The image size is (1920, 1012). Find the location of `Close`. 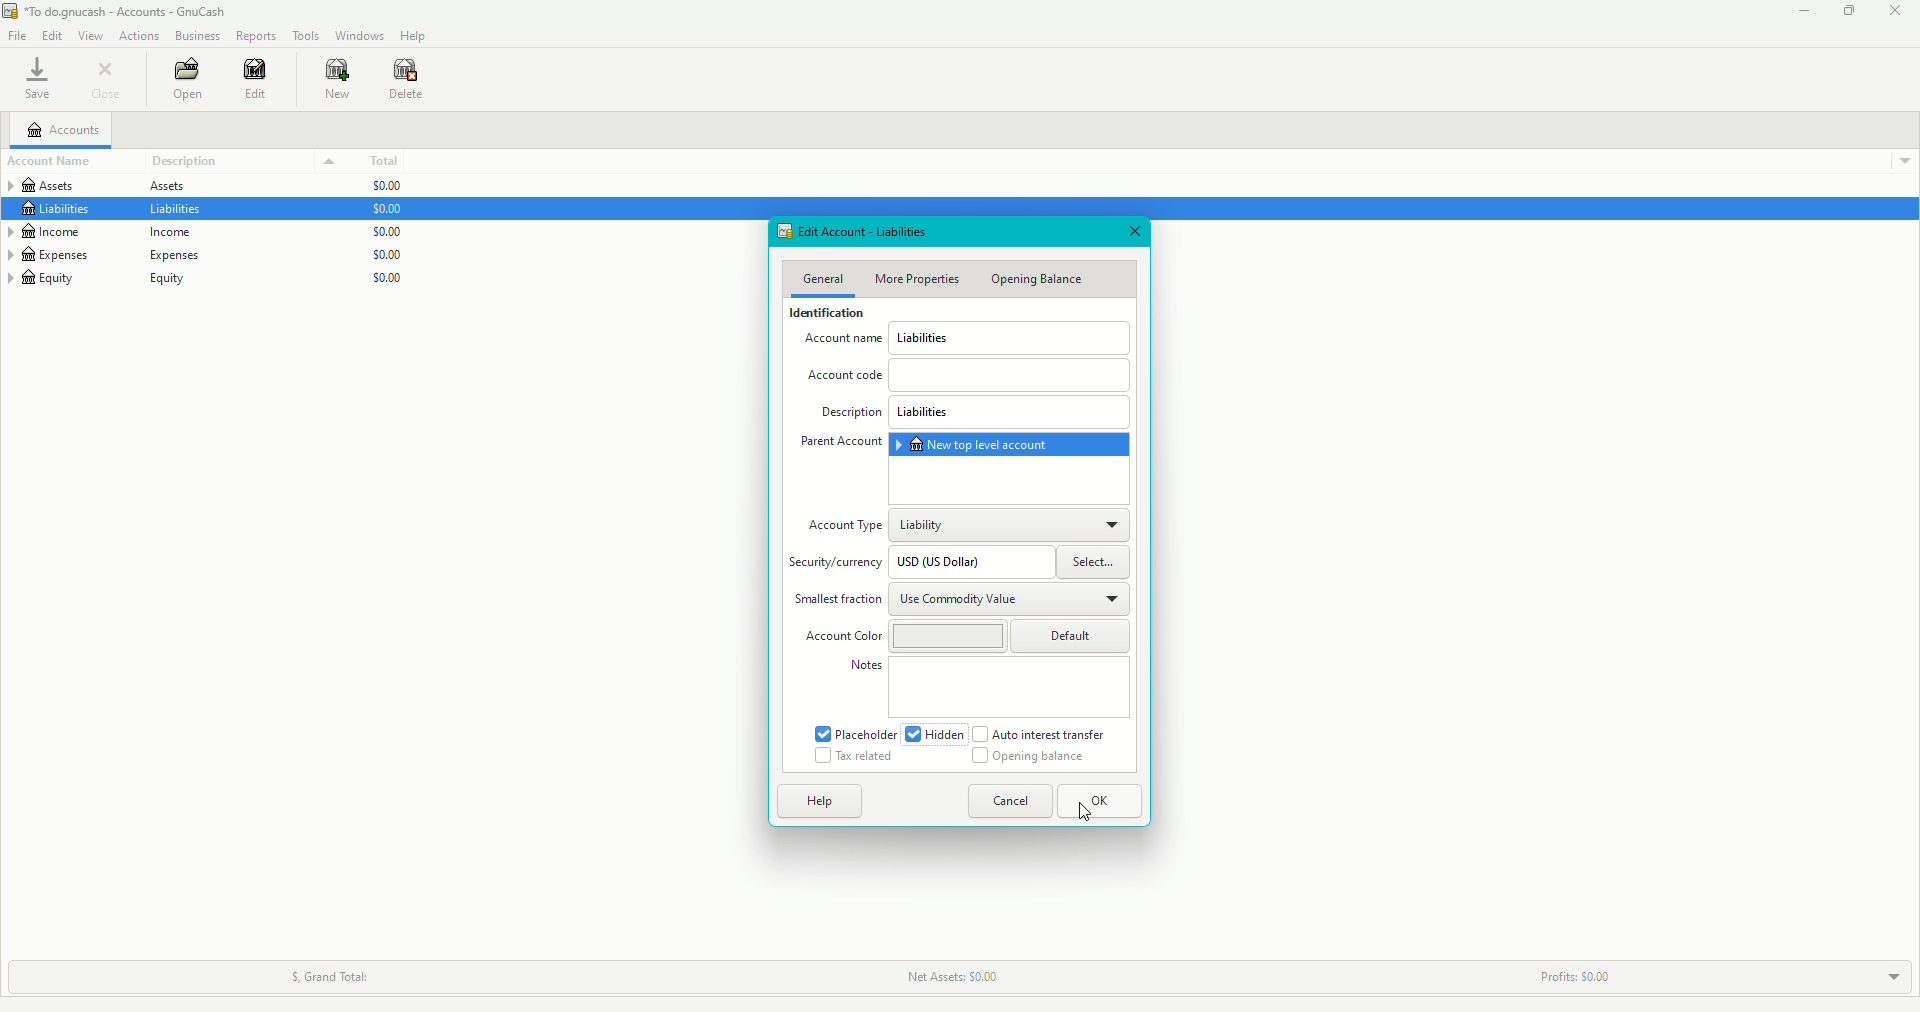

Close is located at coordinates (1896, 12).